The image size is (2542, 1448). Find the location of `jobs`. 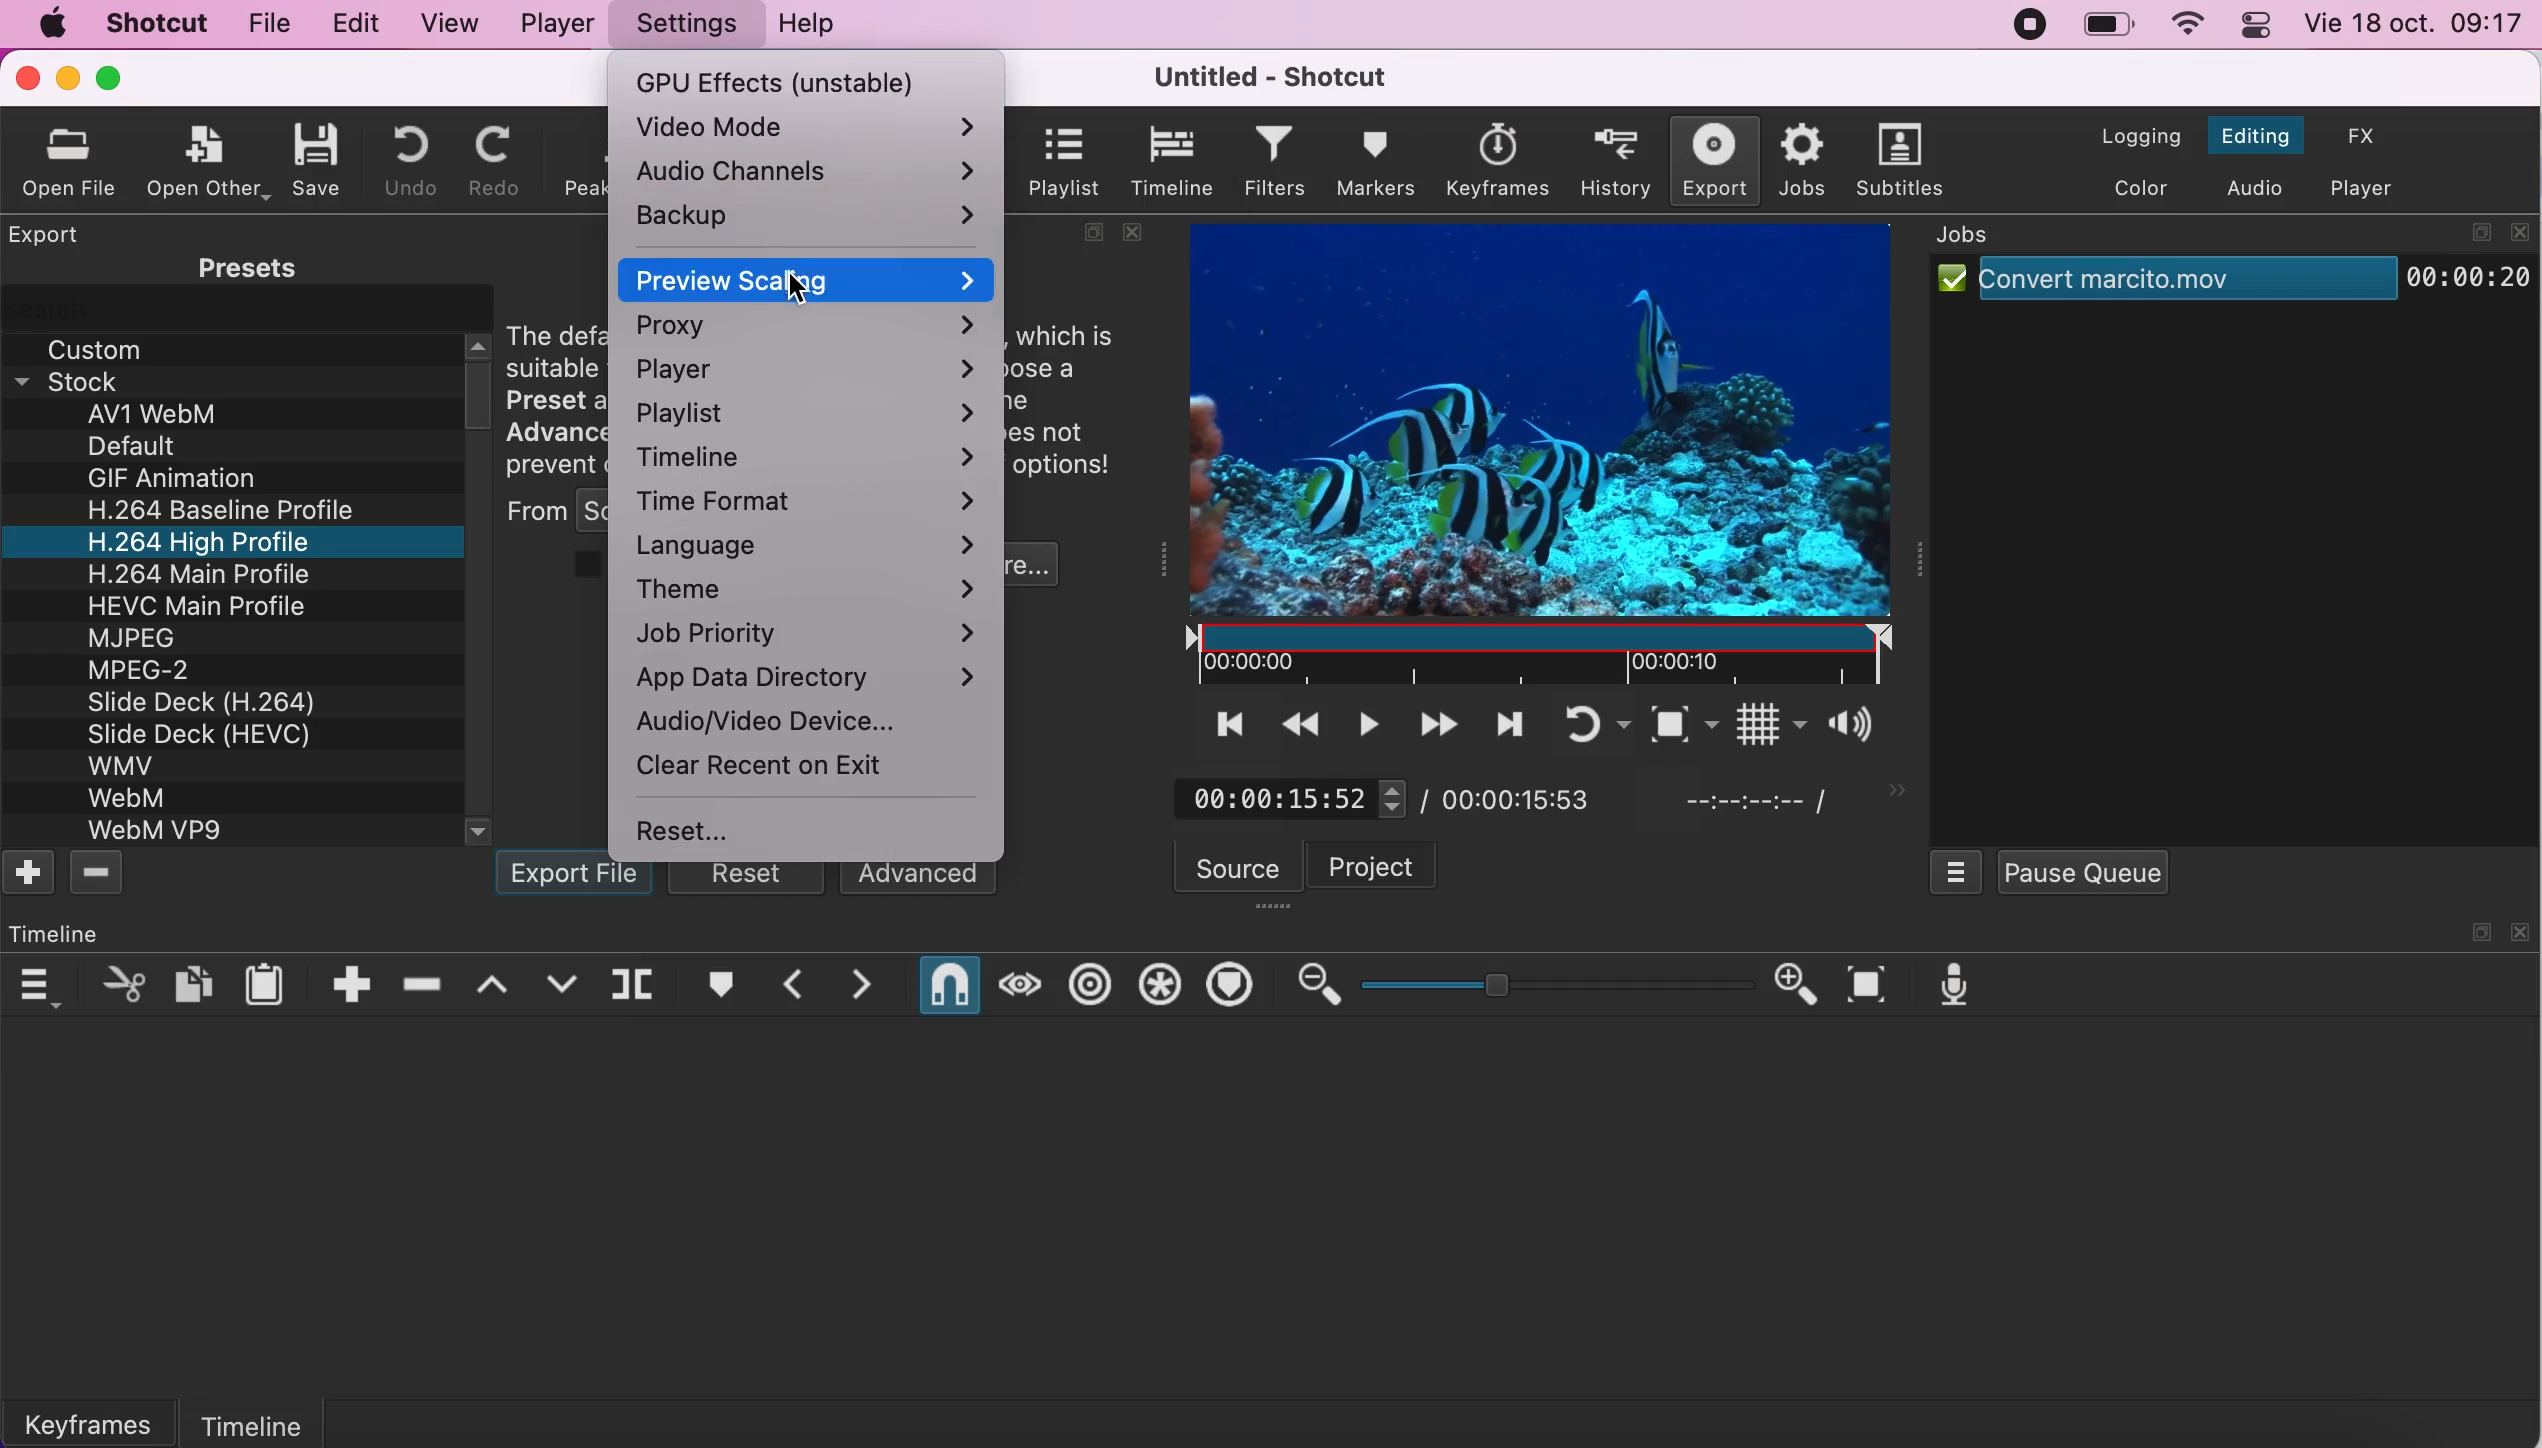

jobs is located at coordinates (1798, 161).